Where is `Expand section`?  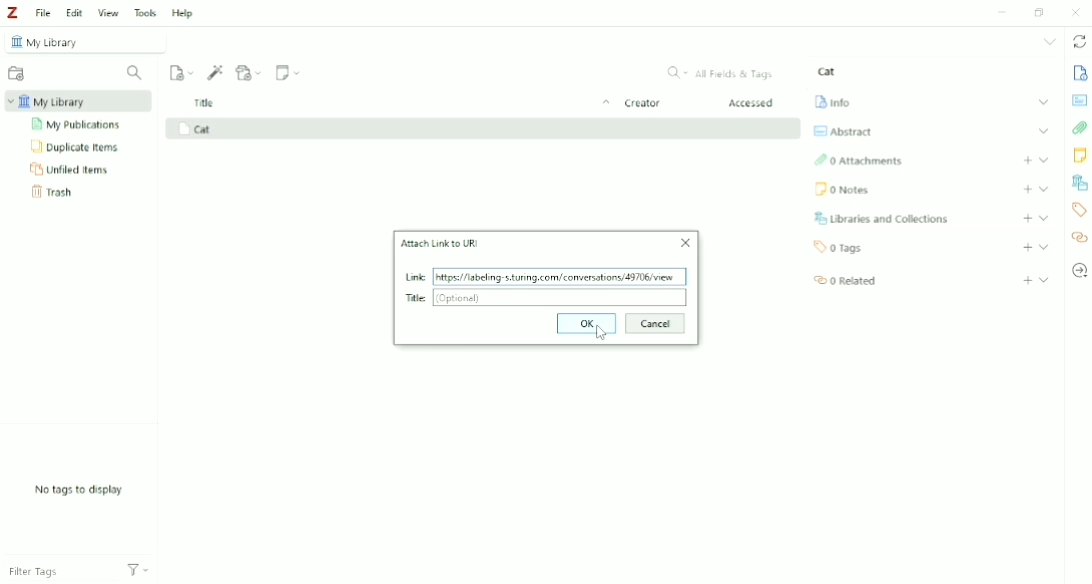
Expand section is located at coordinates (1043, 218).